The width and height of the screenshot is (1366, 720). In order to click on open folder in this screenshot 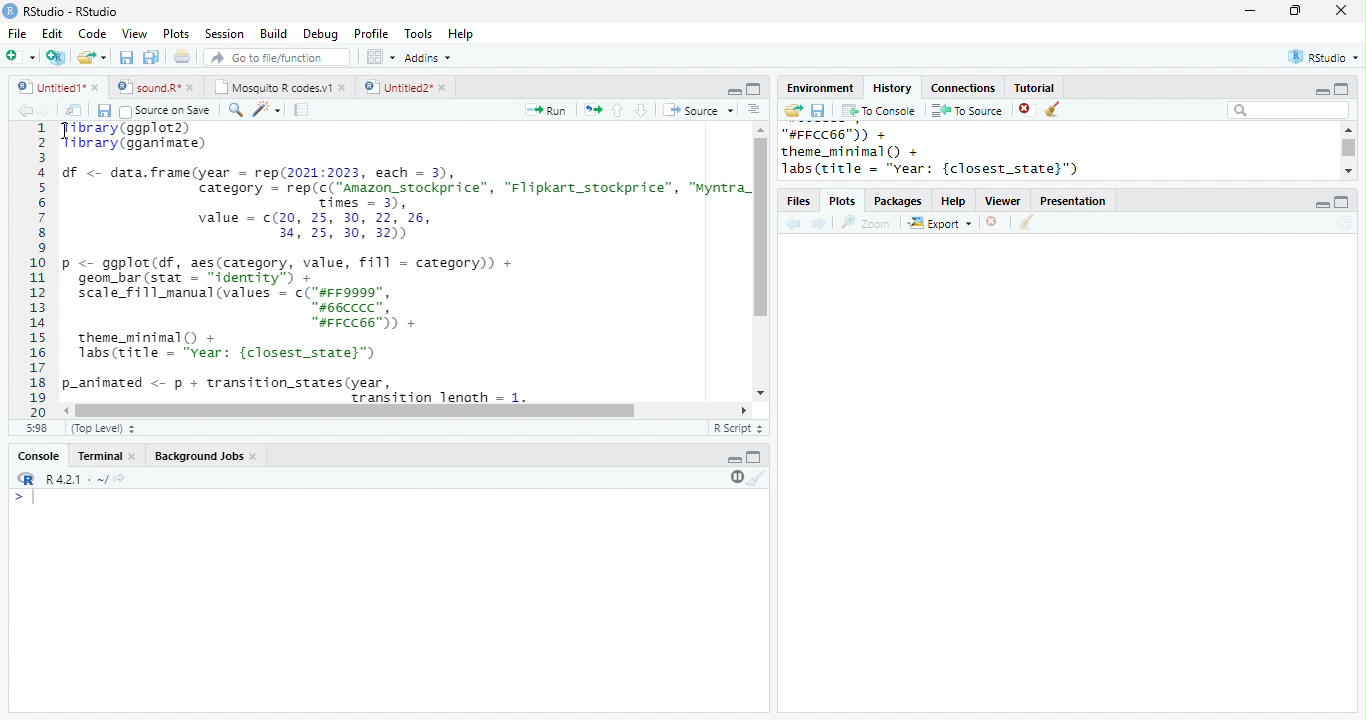, I will do `click(794, 110)`.